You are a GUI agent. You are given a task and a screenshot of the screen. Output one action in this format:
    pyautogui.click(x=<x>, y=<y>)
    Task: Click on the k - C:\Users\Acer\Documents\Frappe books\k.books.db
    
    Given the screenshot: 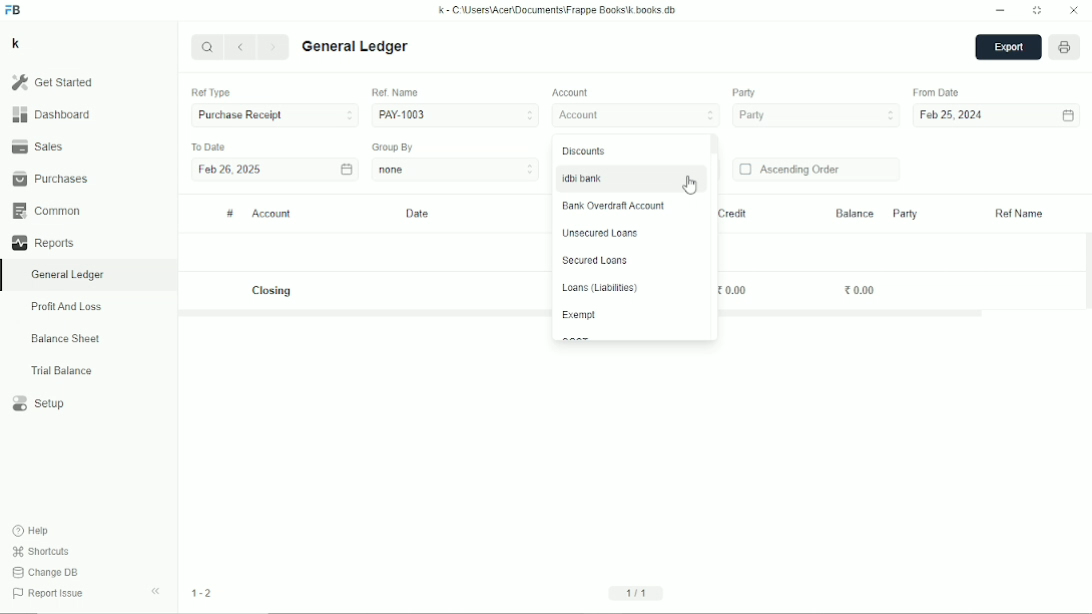 What is the action you would take?
    pyautogui.click(x=558, y=10)
    